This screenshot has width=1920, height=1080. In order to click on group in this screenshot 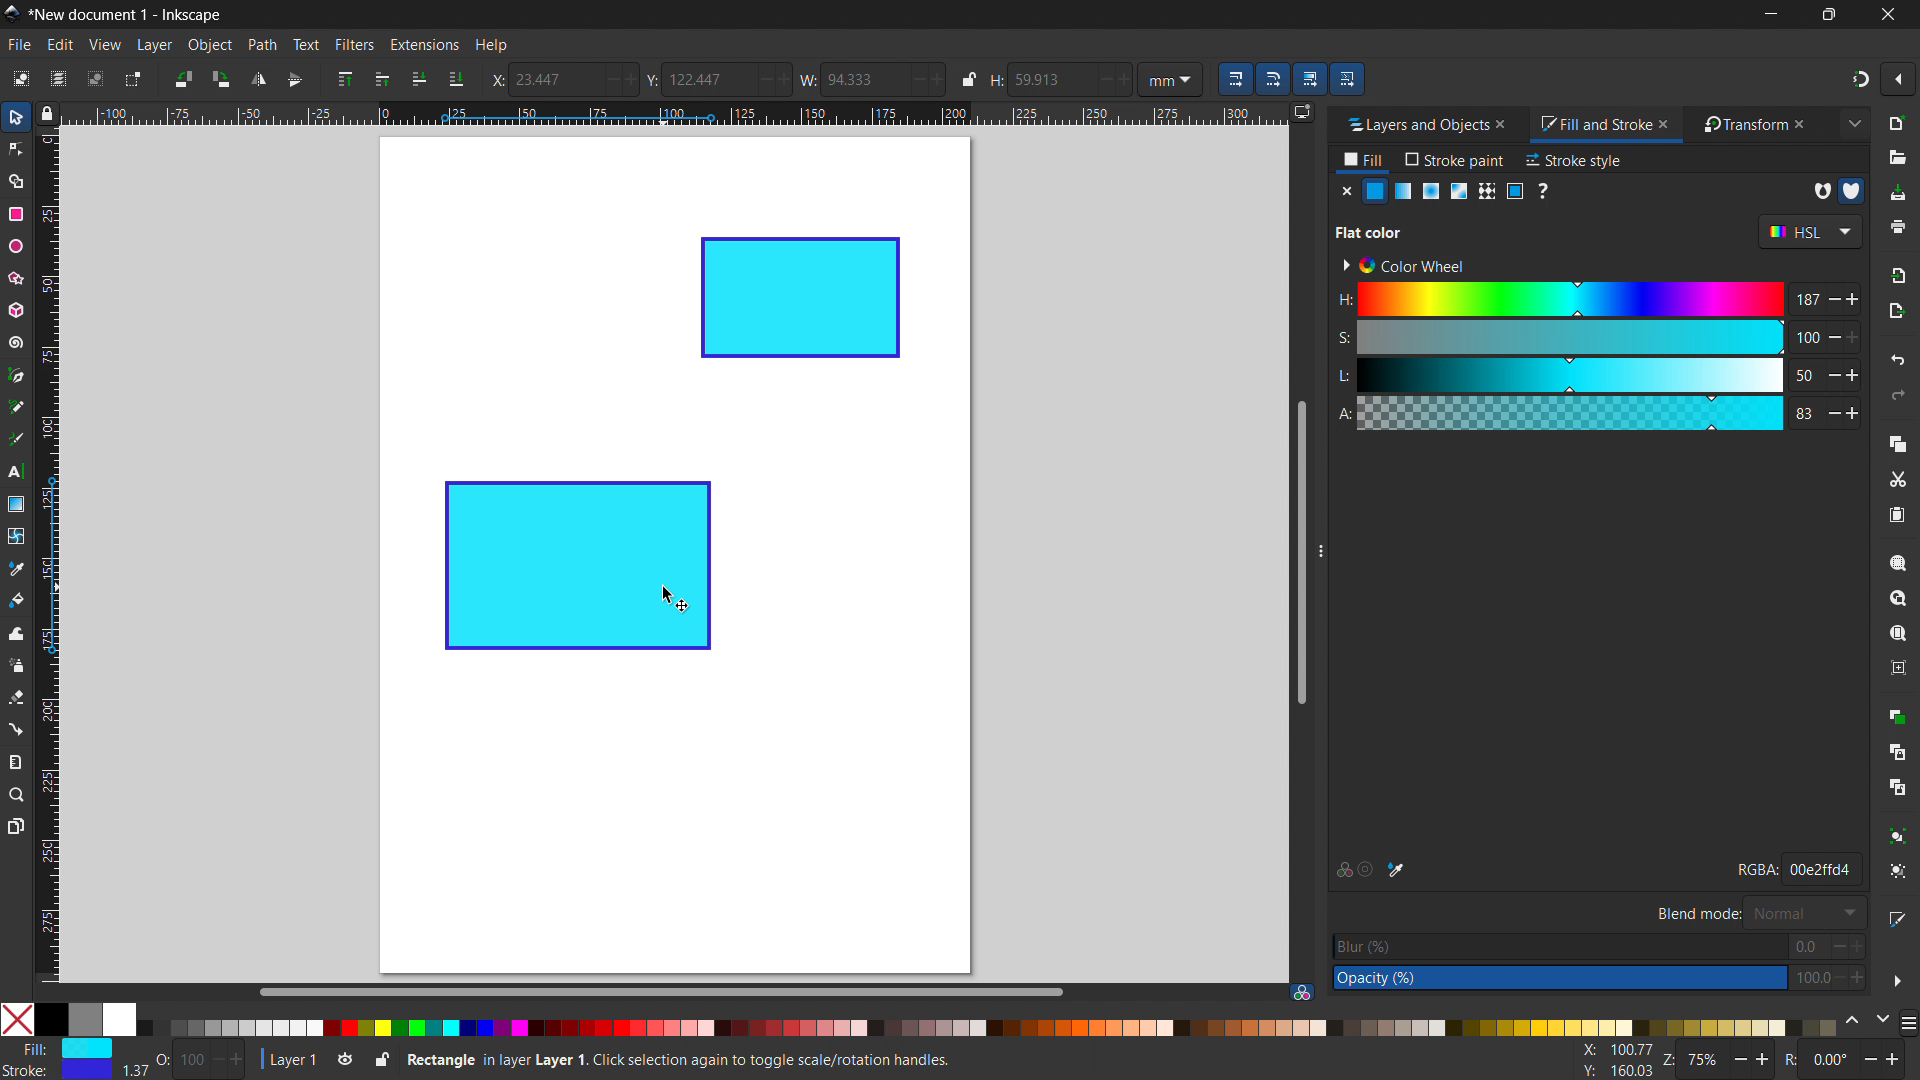, I will do `click(1899, 835)`.